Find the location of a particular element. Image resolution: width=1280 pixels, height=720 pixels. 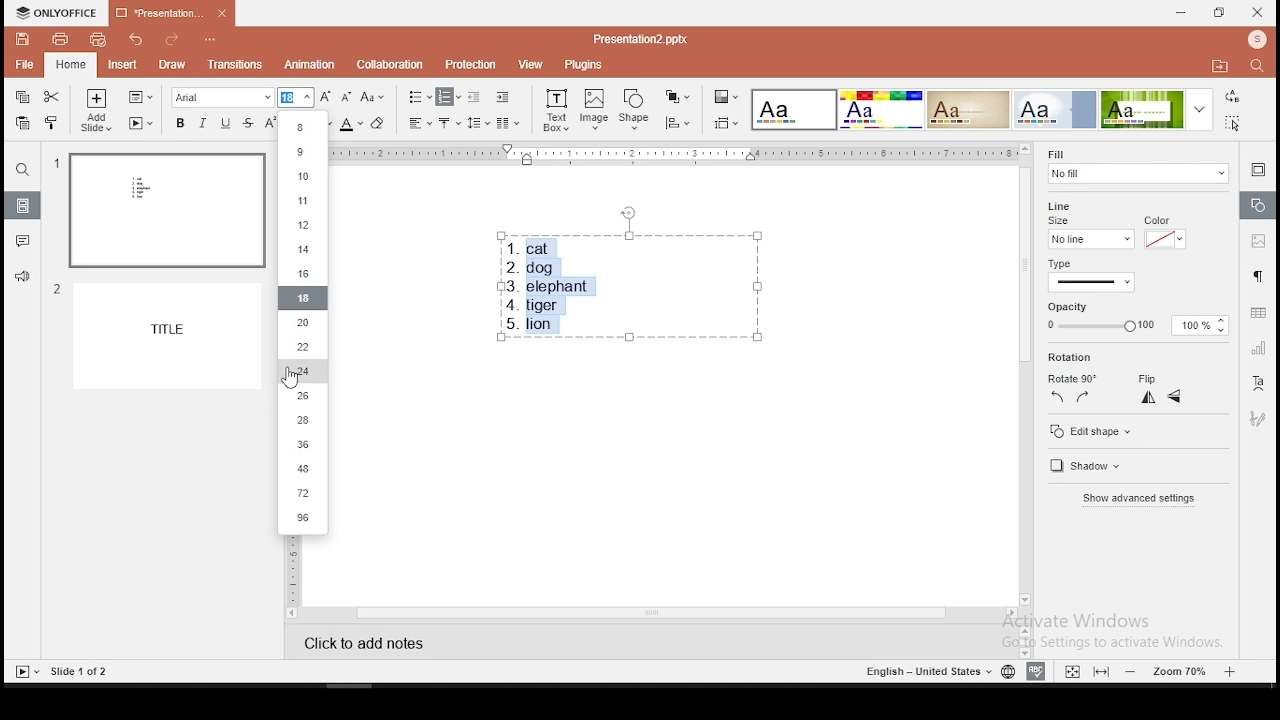

insert is located at coordinates (121, 63).